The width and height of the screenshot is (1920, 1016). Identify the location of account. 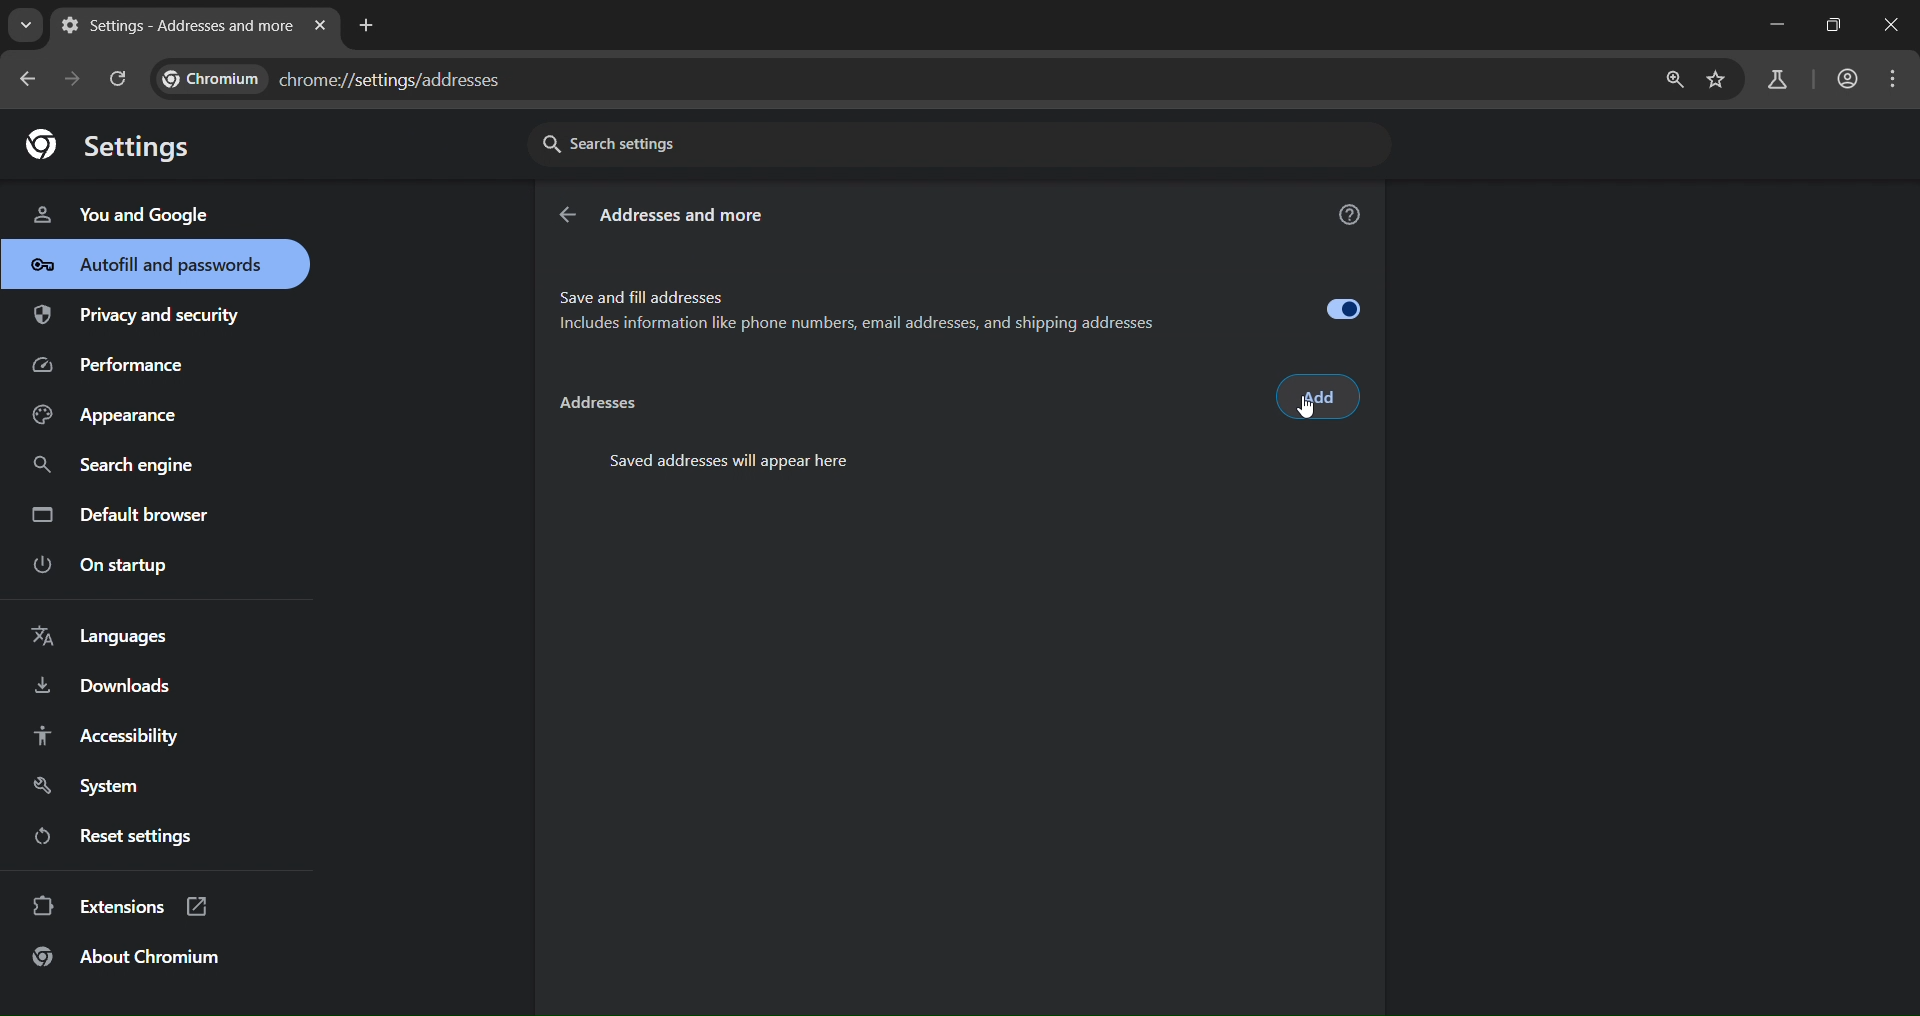
(1844, 81).